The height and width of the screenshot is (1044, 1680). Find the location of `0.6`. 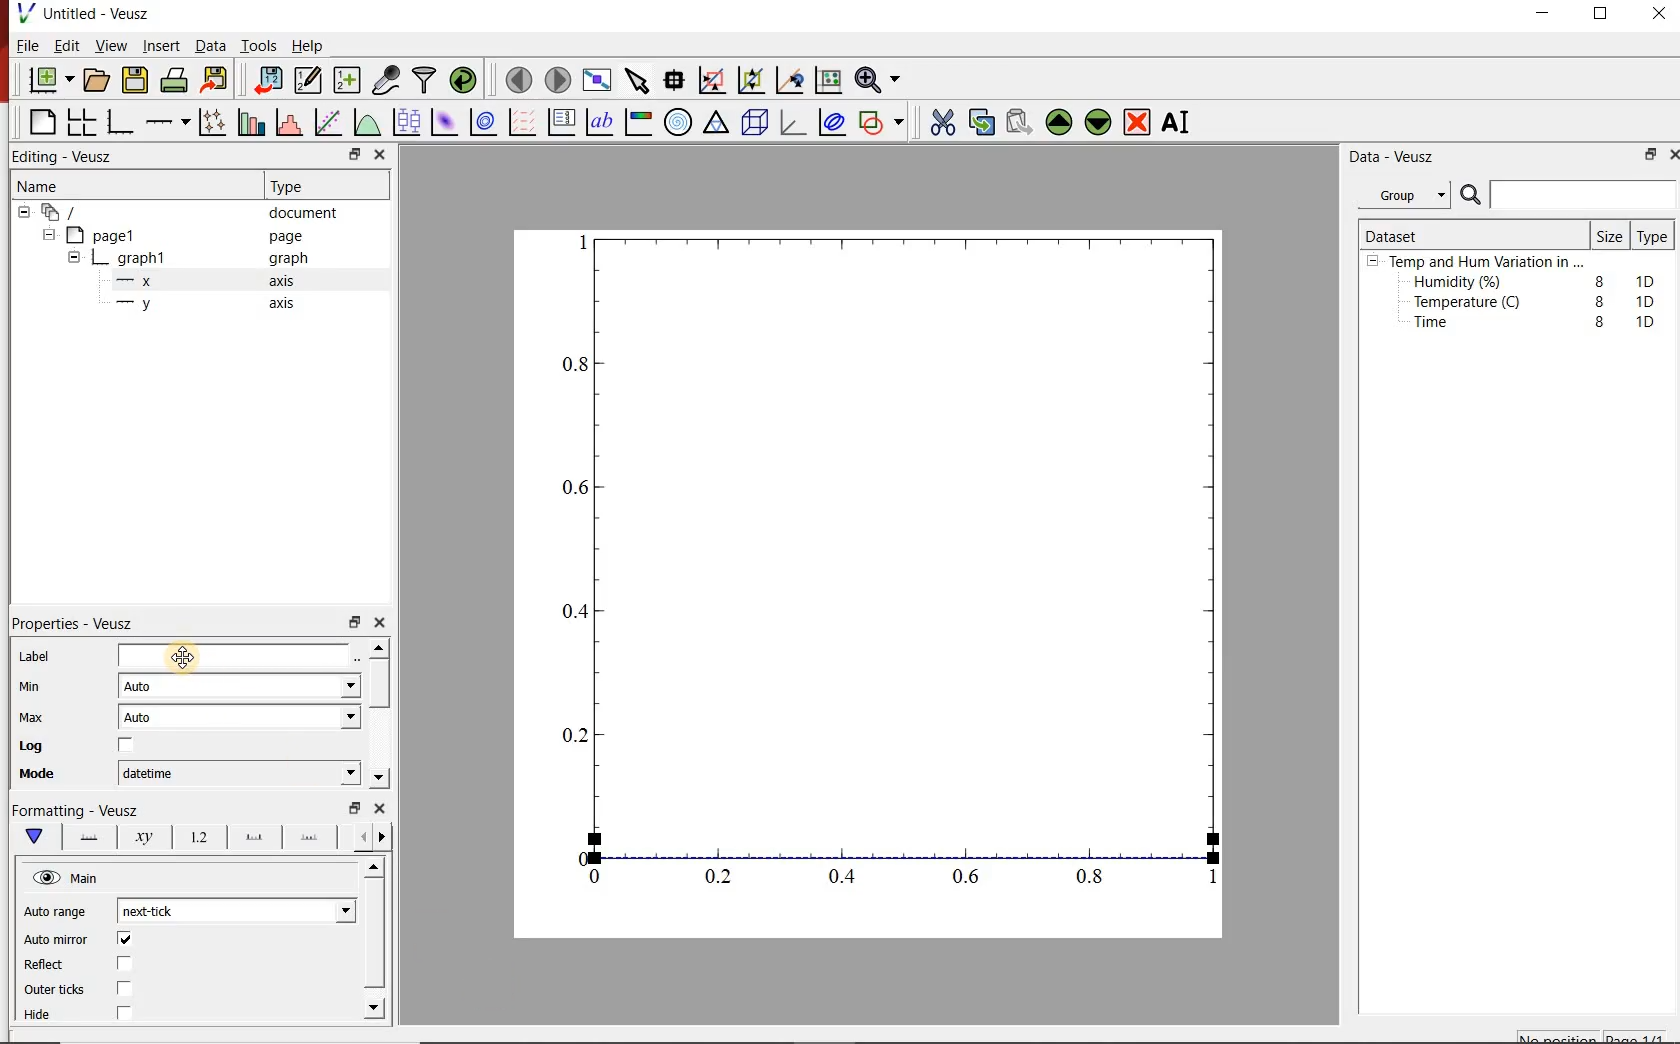

0.6 is located at coordinates (967, 876).